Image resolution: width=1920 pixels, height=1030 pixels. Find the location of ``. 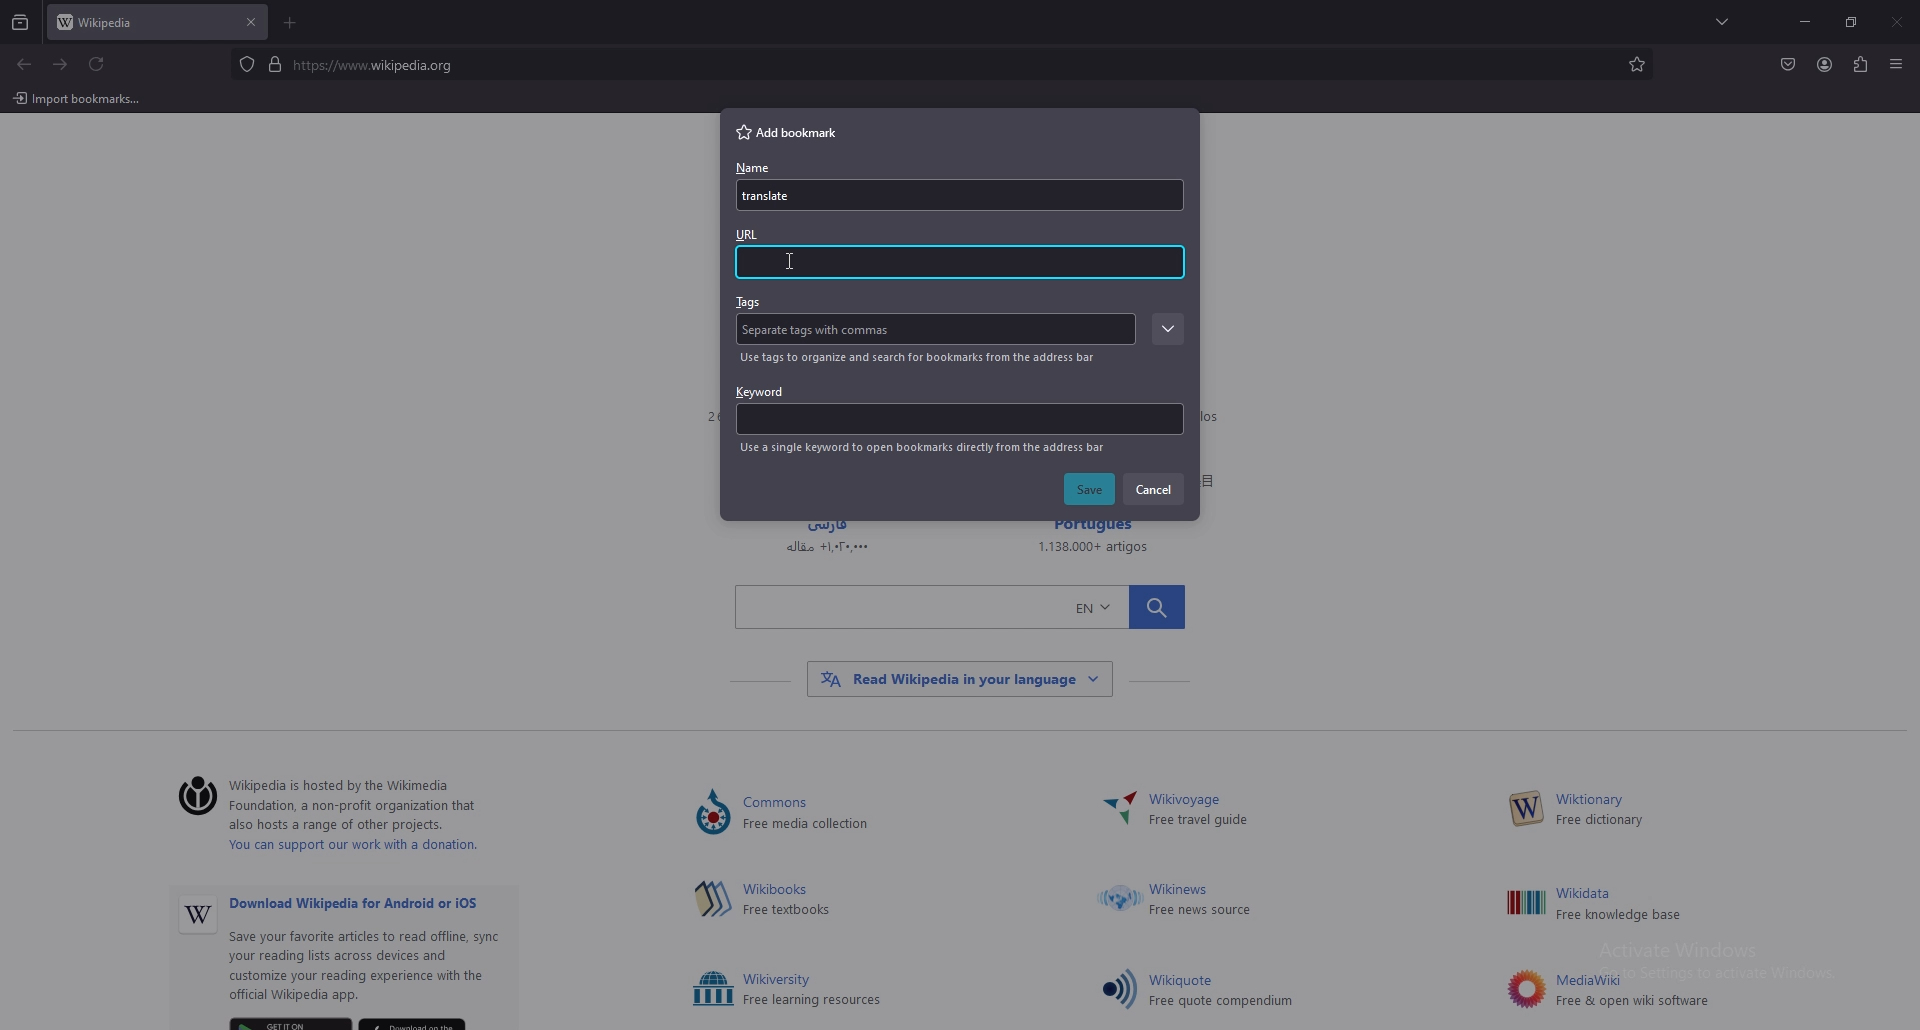

 is located at coordinates (1116, 811).